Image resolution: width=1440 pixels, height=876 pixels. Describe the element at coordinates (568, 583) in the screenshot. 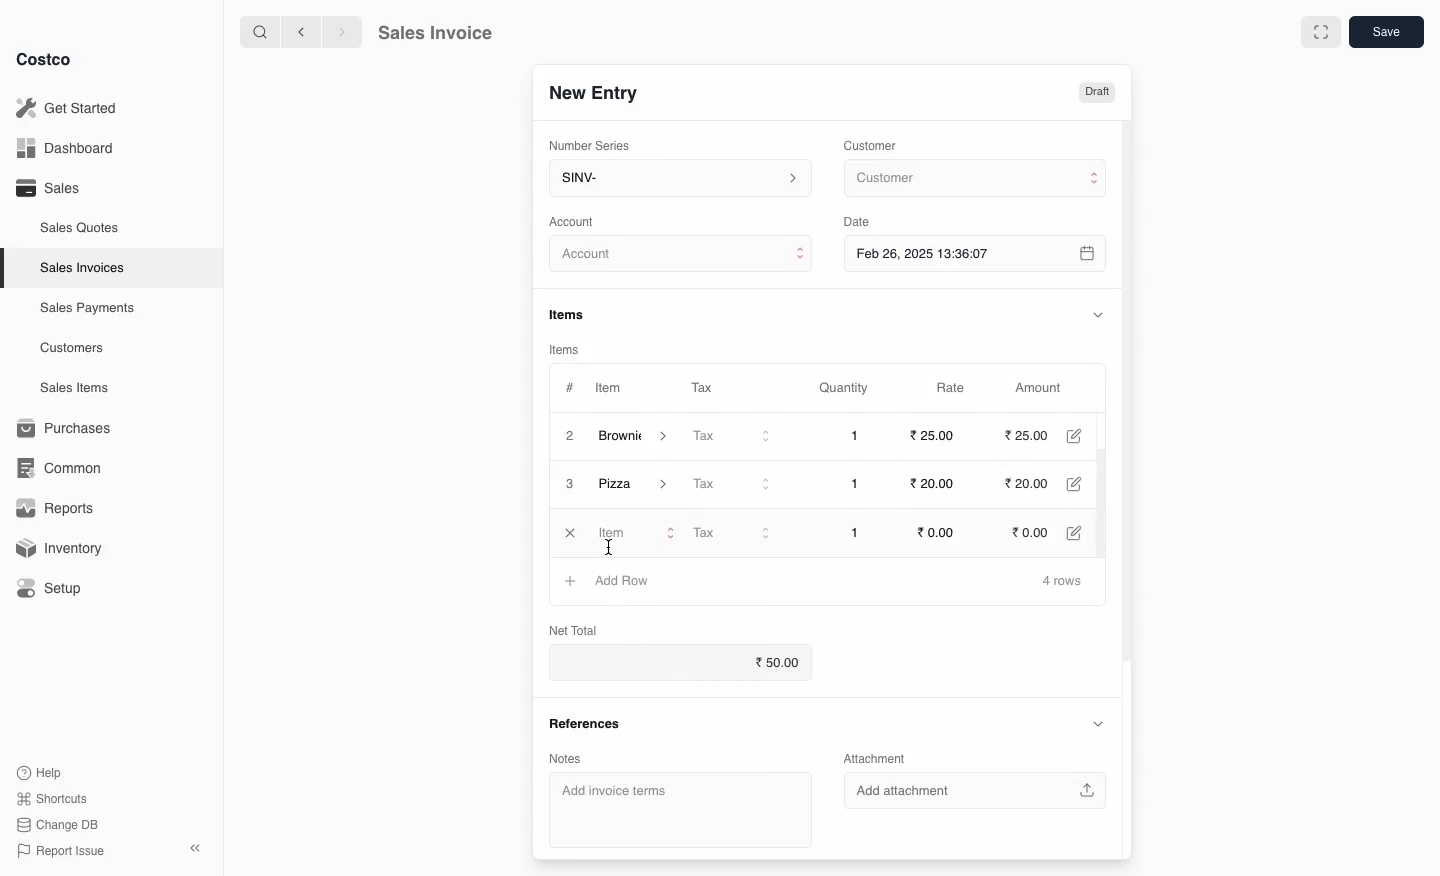

I see `Add` at that location.